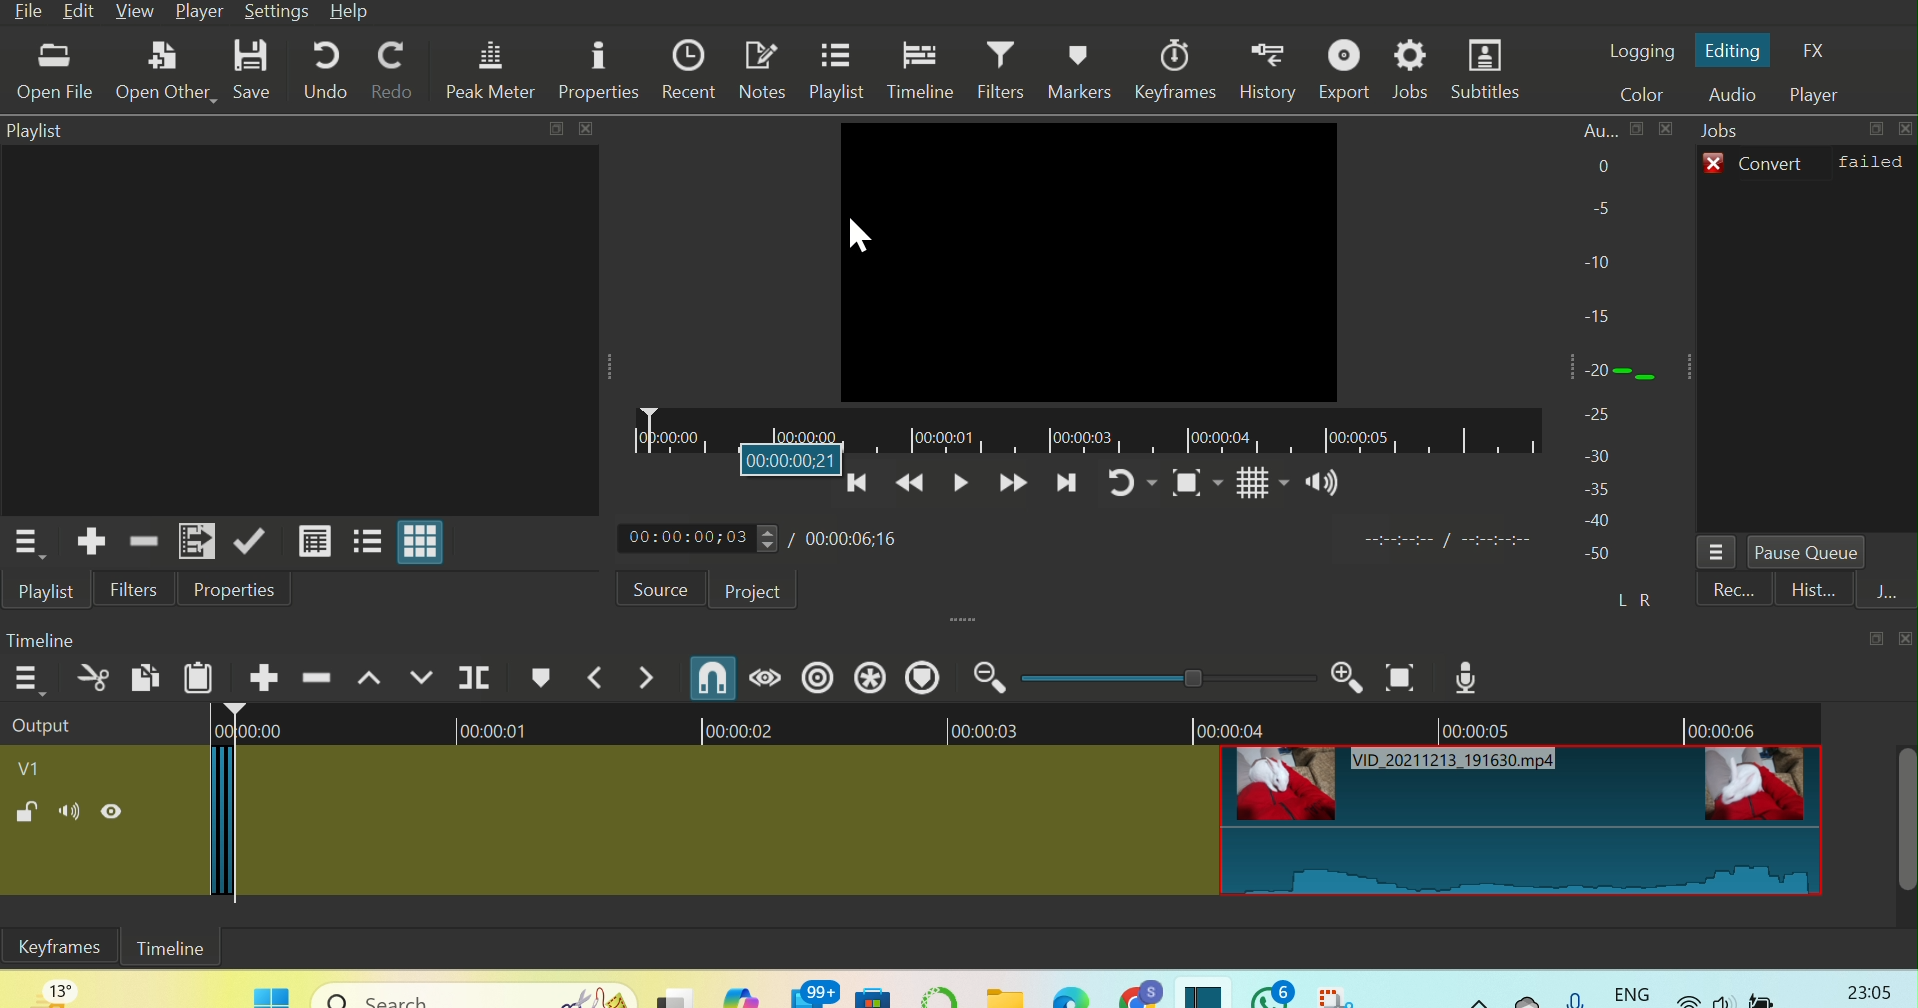 Image resolution: width=1918 pixels, height=1008 pixels. I want to click on Copy, so click(143, 678).